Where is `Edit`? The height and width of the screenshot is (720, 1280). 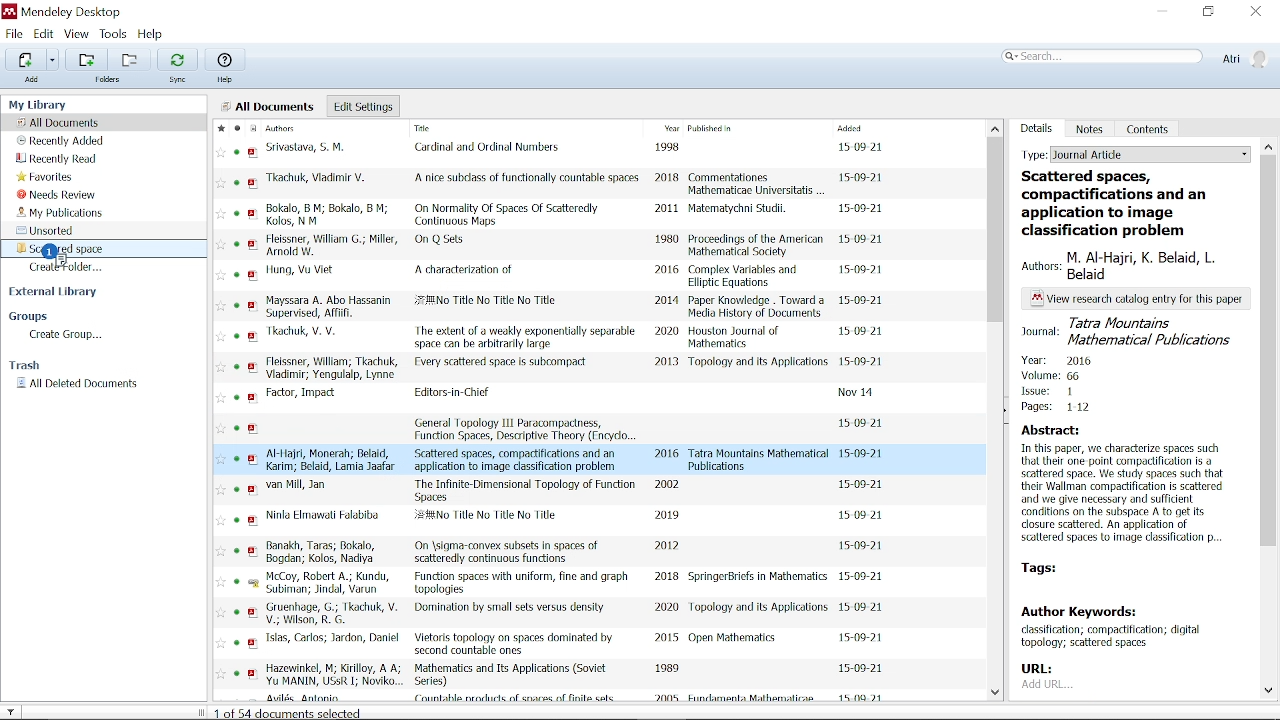
Edit is located at coordinates (44, 34).